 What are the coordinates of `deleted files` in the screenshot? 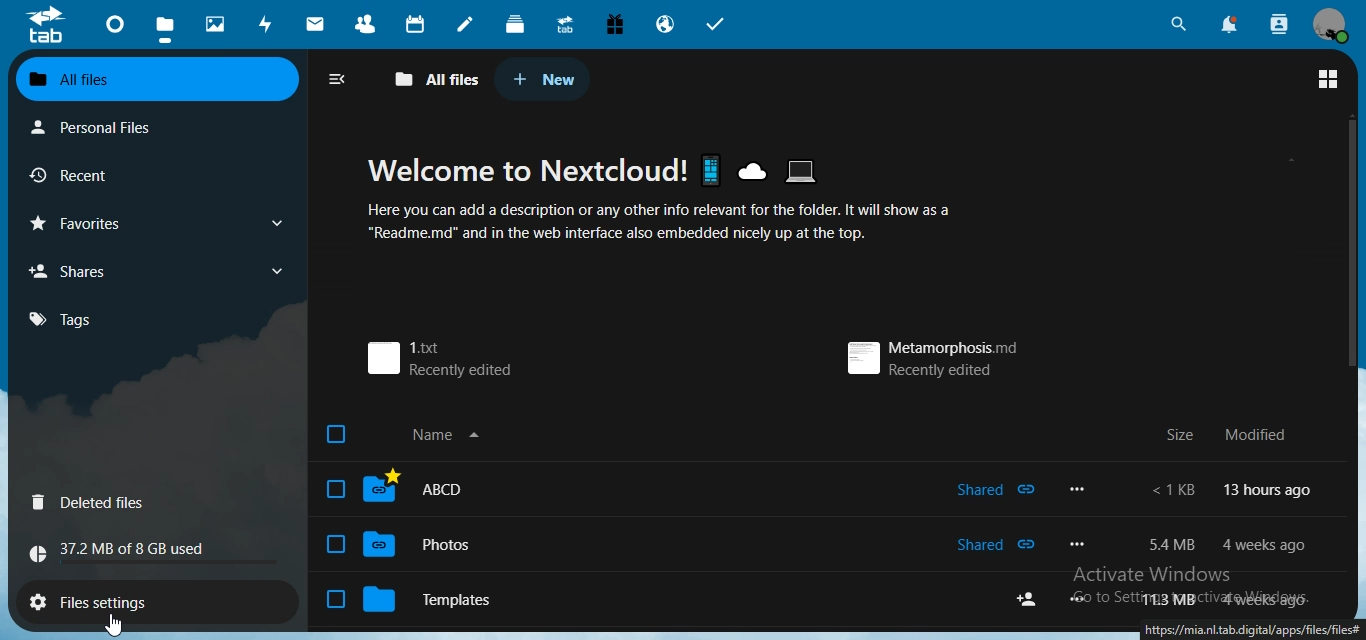 It's located at (100, 503).